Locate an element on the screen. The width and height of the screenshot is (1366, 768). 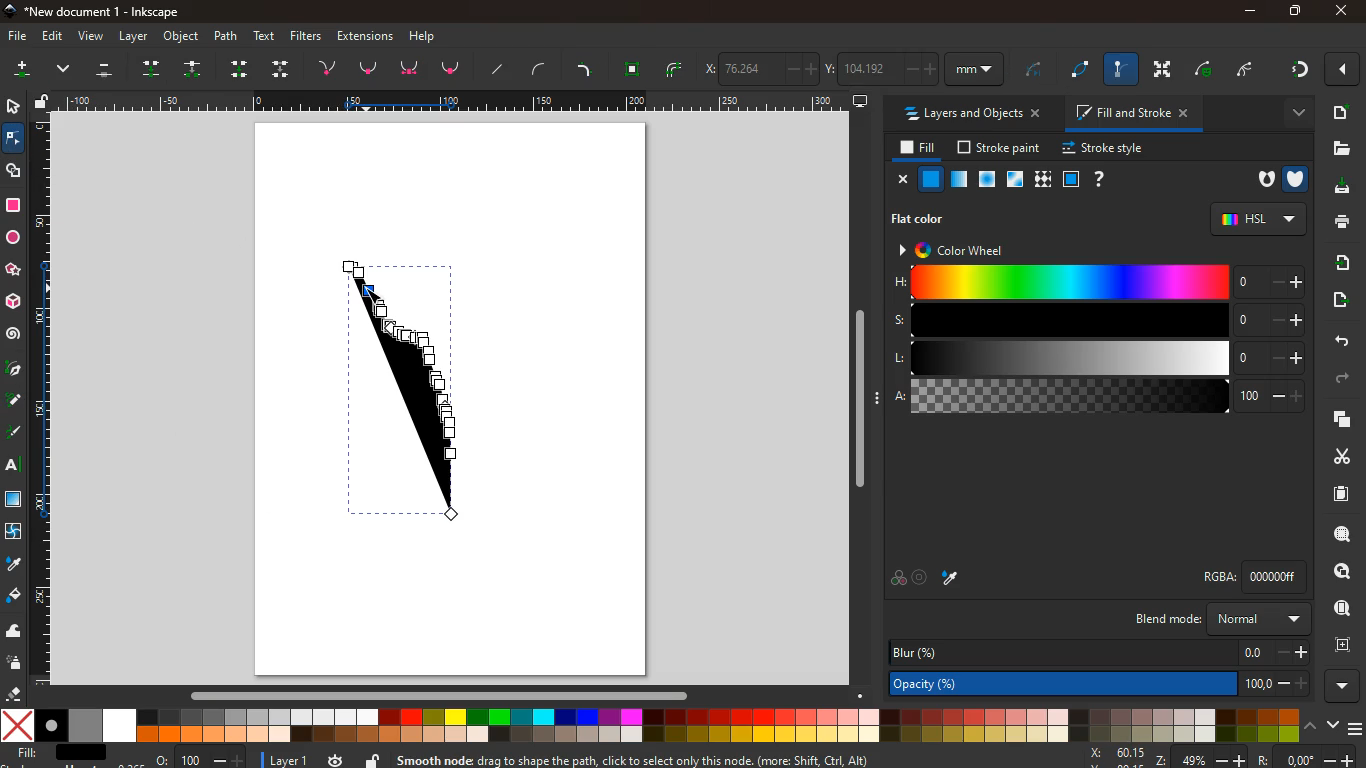
unlock is located at coordinates (374, 759).